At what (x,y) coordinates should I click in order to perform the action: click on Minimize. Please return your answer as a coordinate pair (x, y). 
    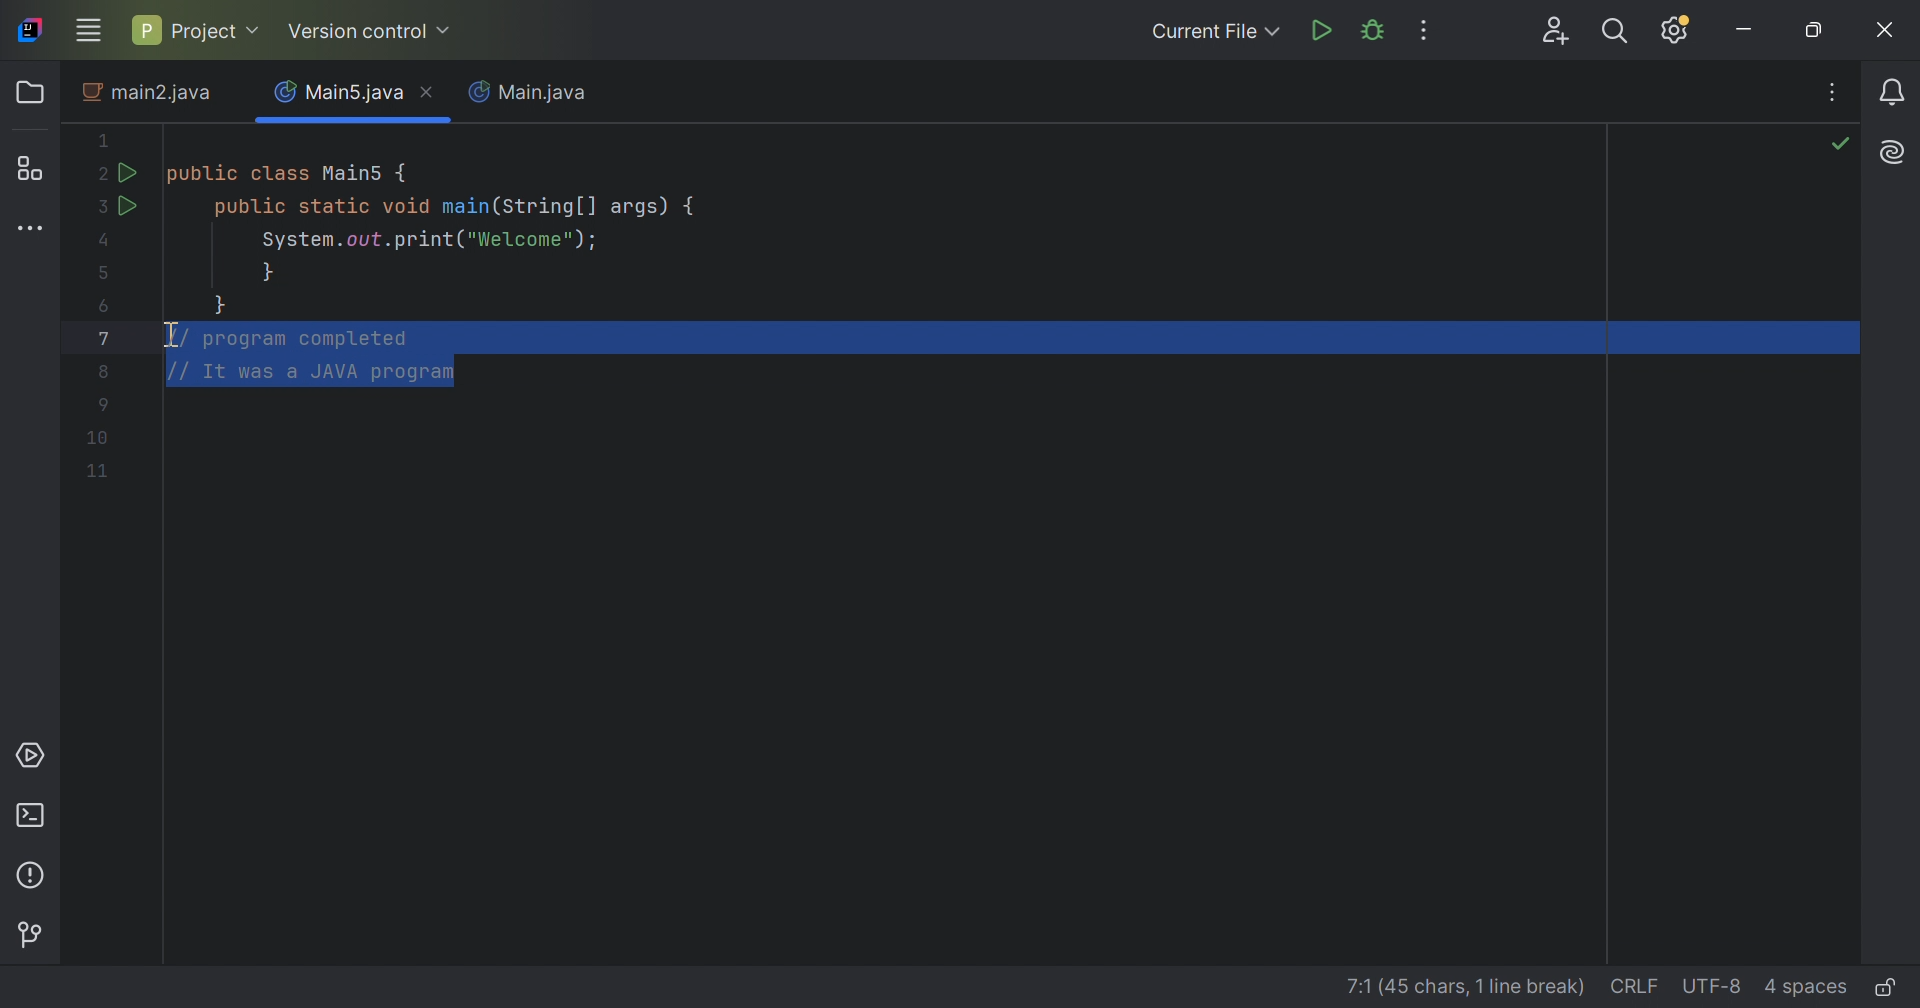
    Looking at the image, I should click on (1744, 35).